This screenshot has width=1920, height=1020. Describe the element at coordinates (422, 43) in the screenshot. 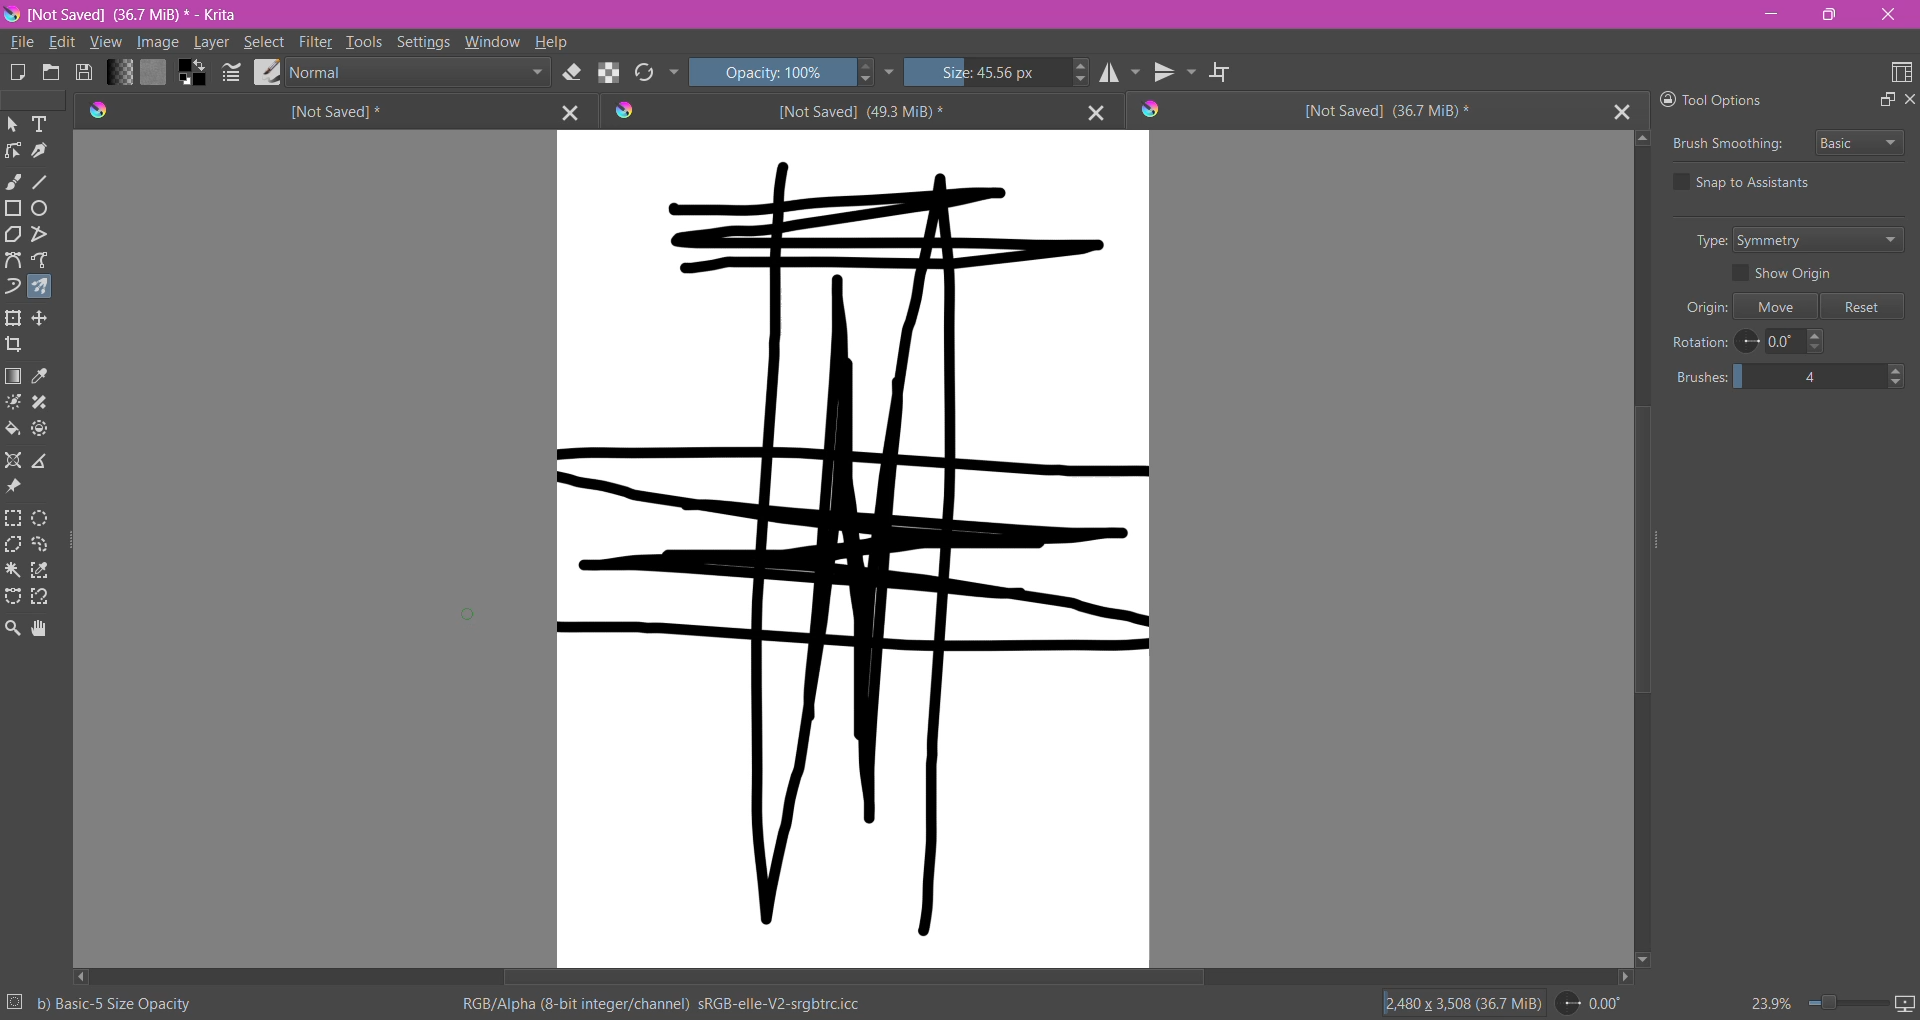

I see `` at that location.